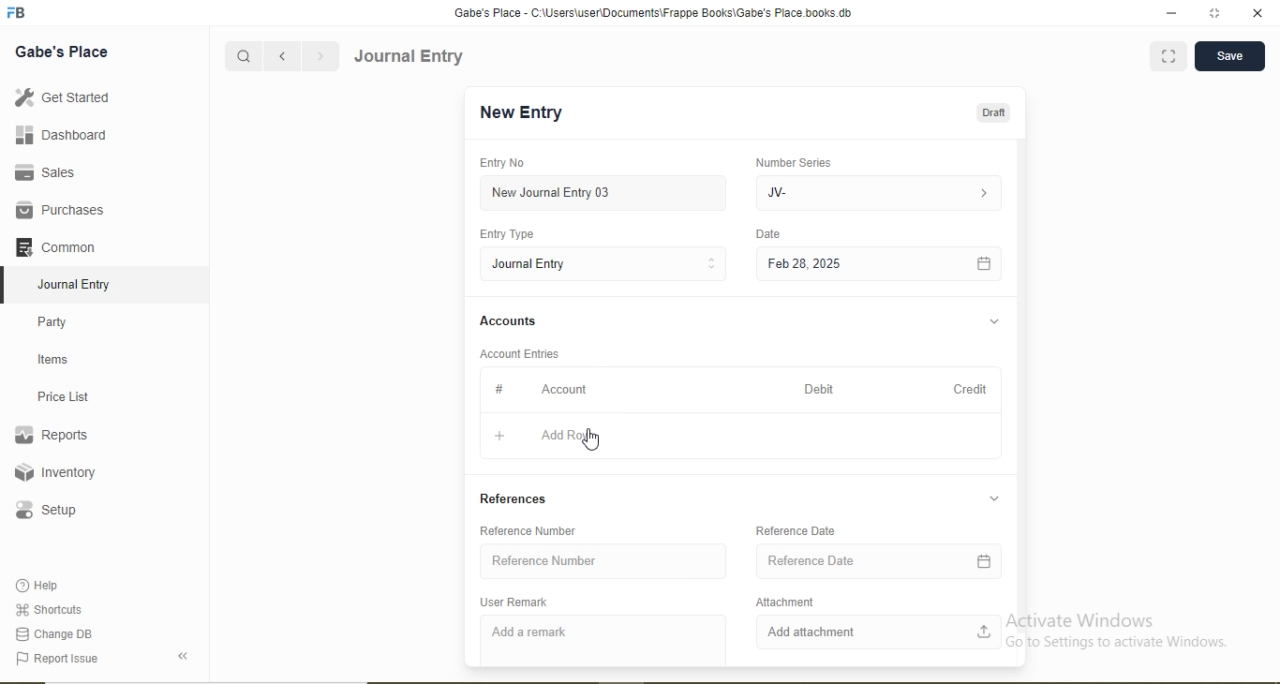 This screenshot has width=1280, height=684. I want to click on ‘Gabe's Place - C:\Users\useriDocuments\Frappe Books\Gabe's Place books db, so click(652, 13).